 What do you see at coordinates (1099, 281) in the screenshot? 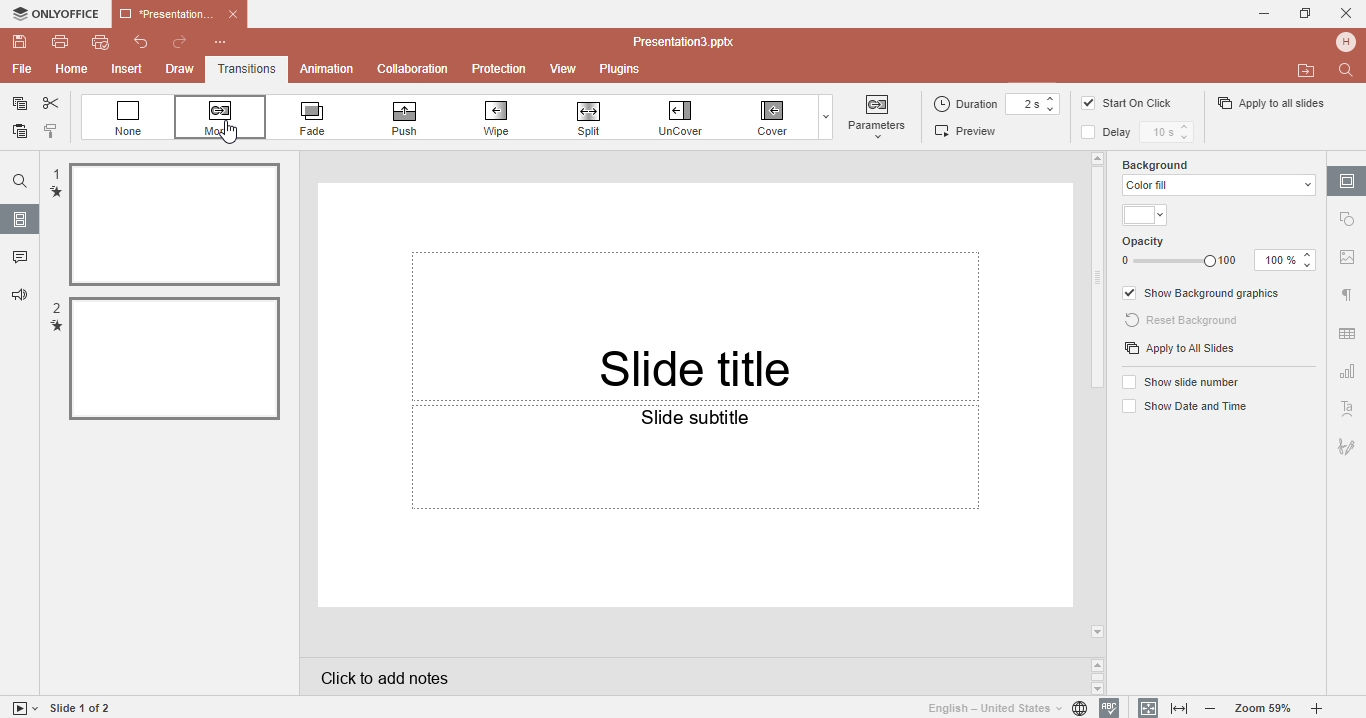
I see `Scroll bar` at bounding box center [1099, 281].